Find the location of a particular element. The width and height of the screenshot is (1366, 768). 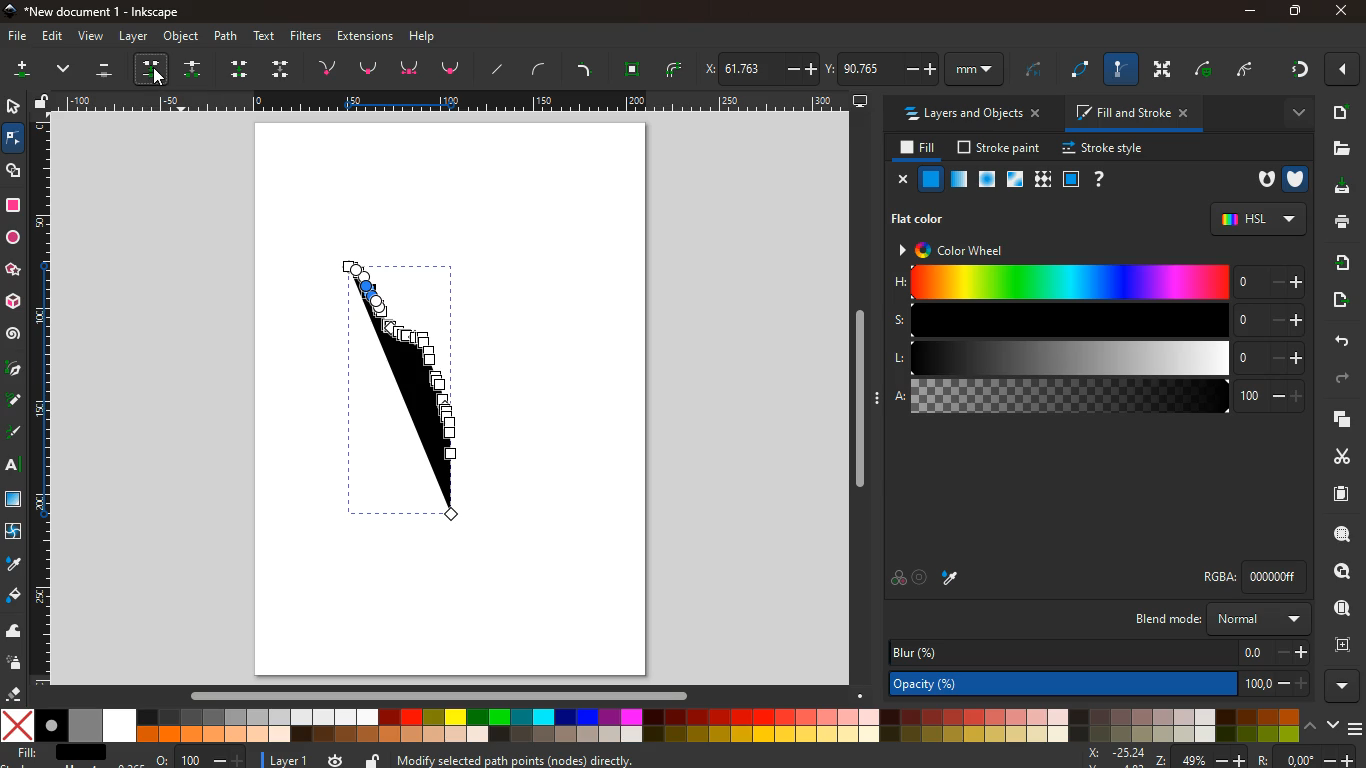

blur is located at coordinates (1099, 653).